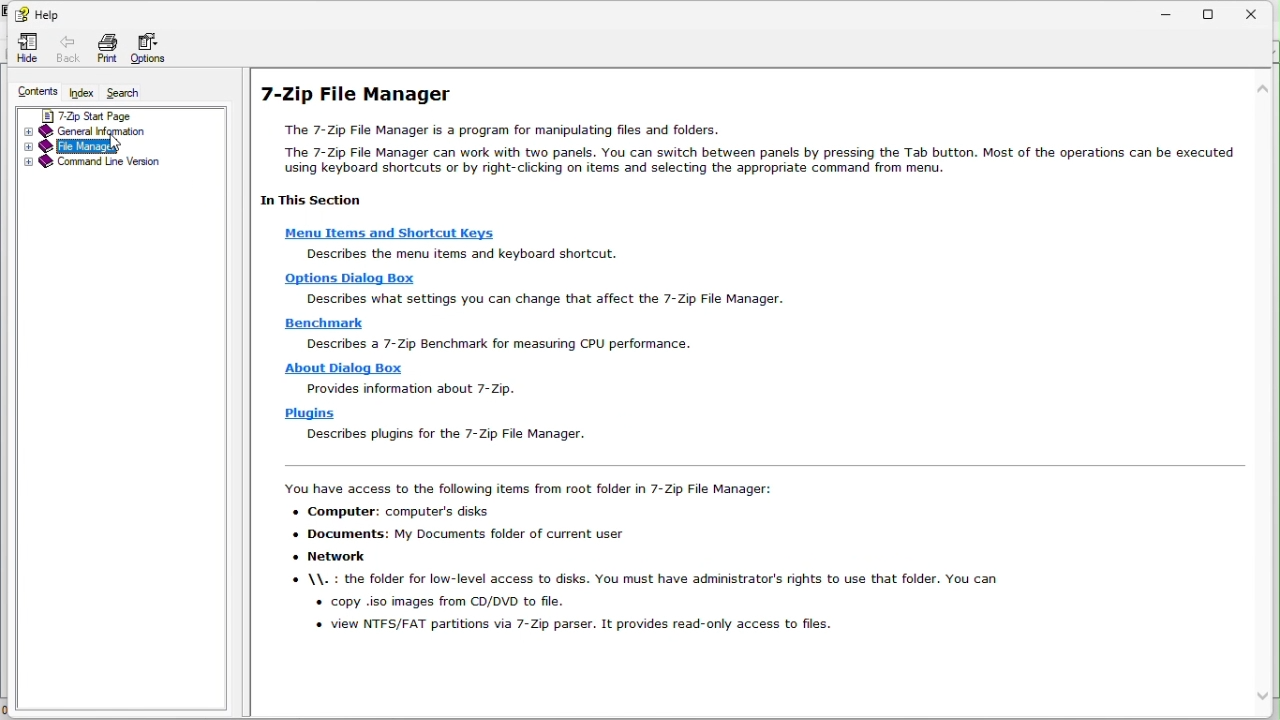 This screenshot has width=1280, height=720. I want to click on Provide information about 7 zip, so click(417, 390).